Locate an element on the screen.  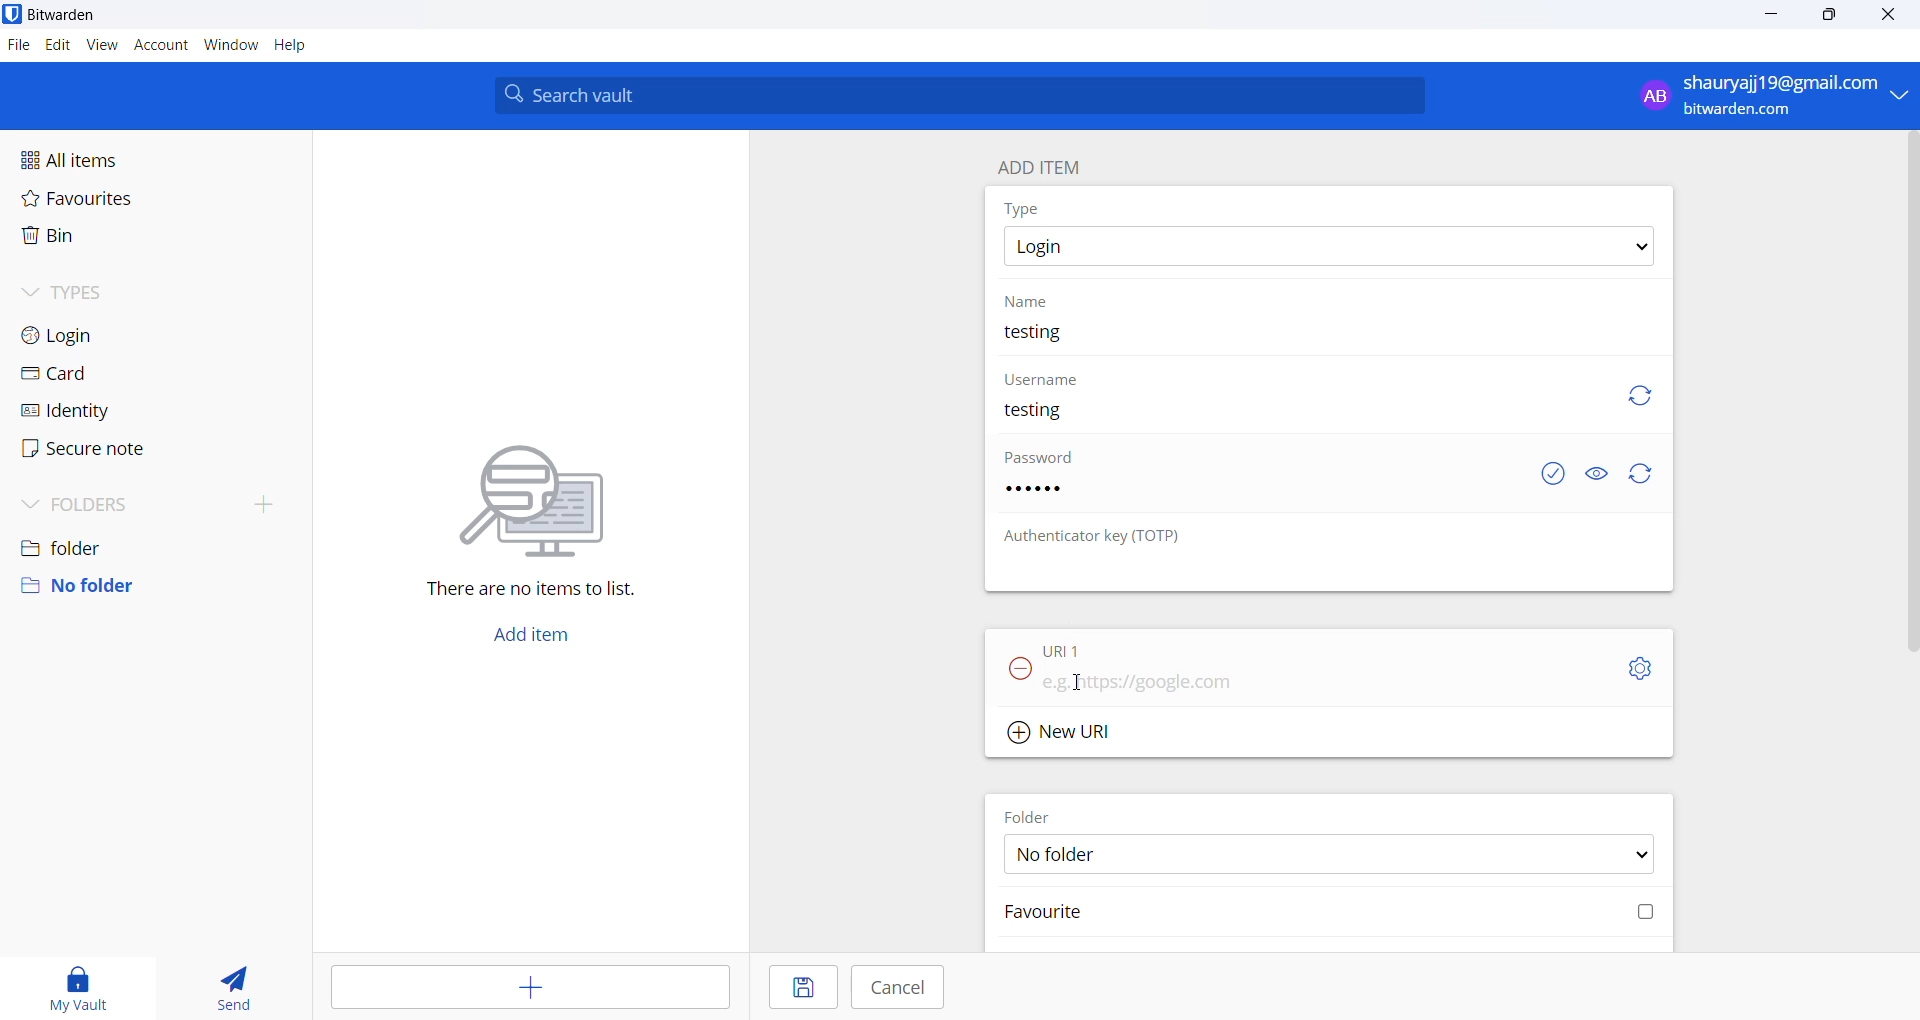
add button is located at coordinates (529, 638).